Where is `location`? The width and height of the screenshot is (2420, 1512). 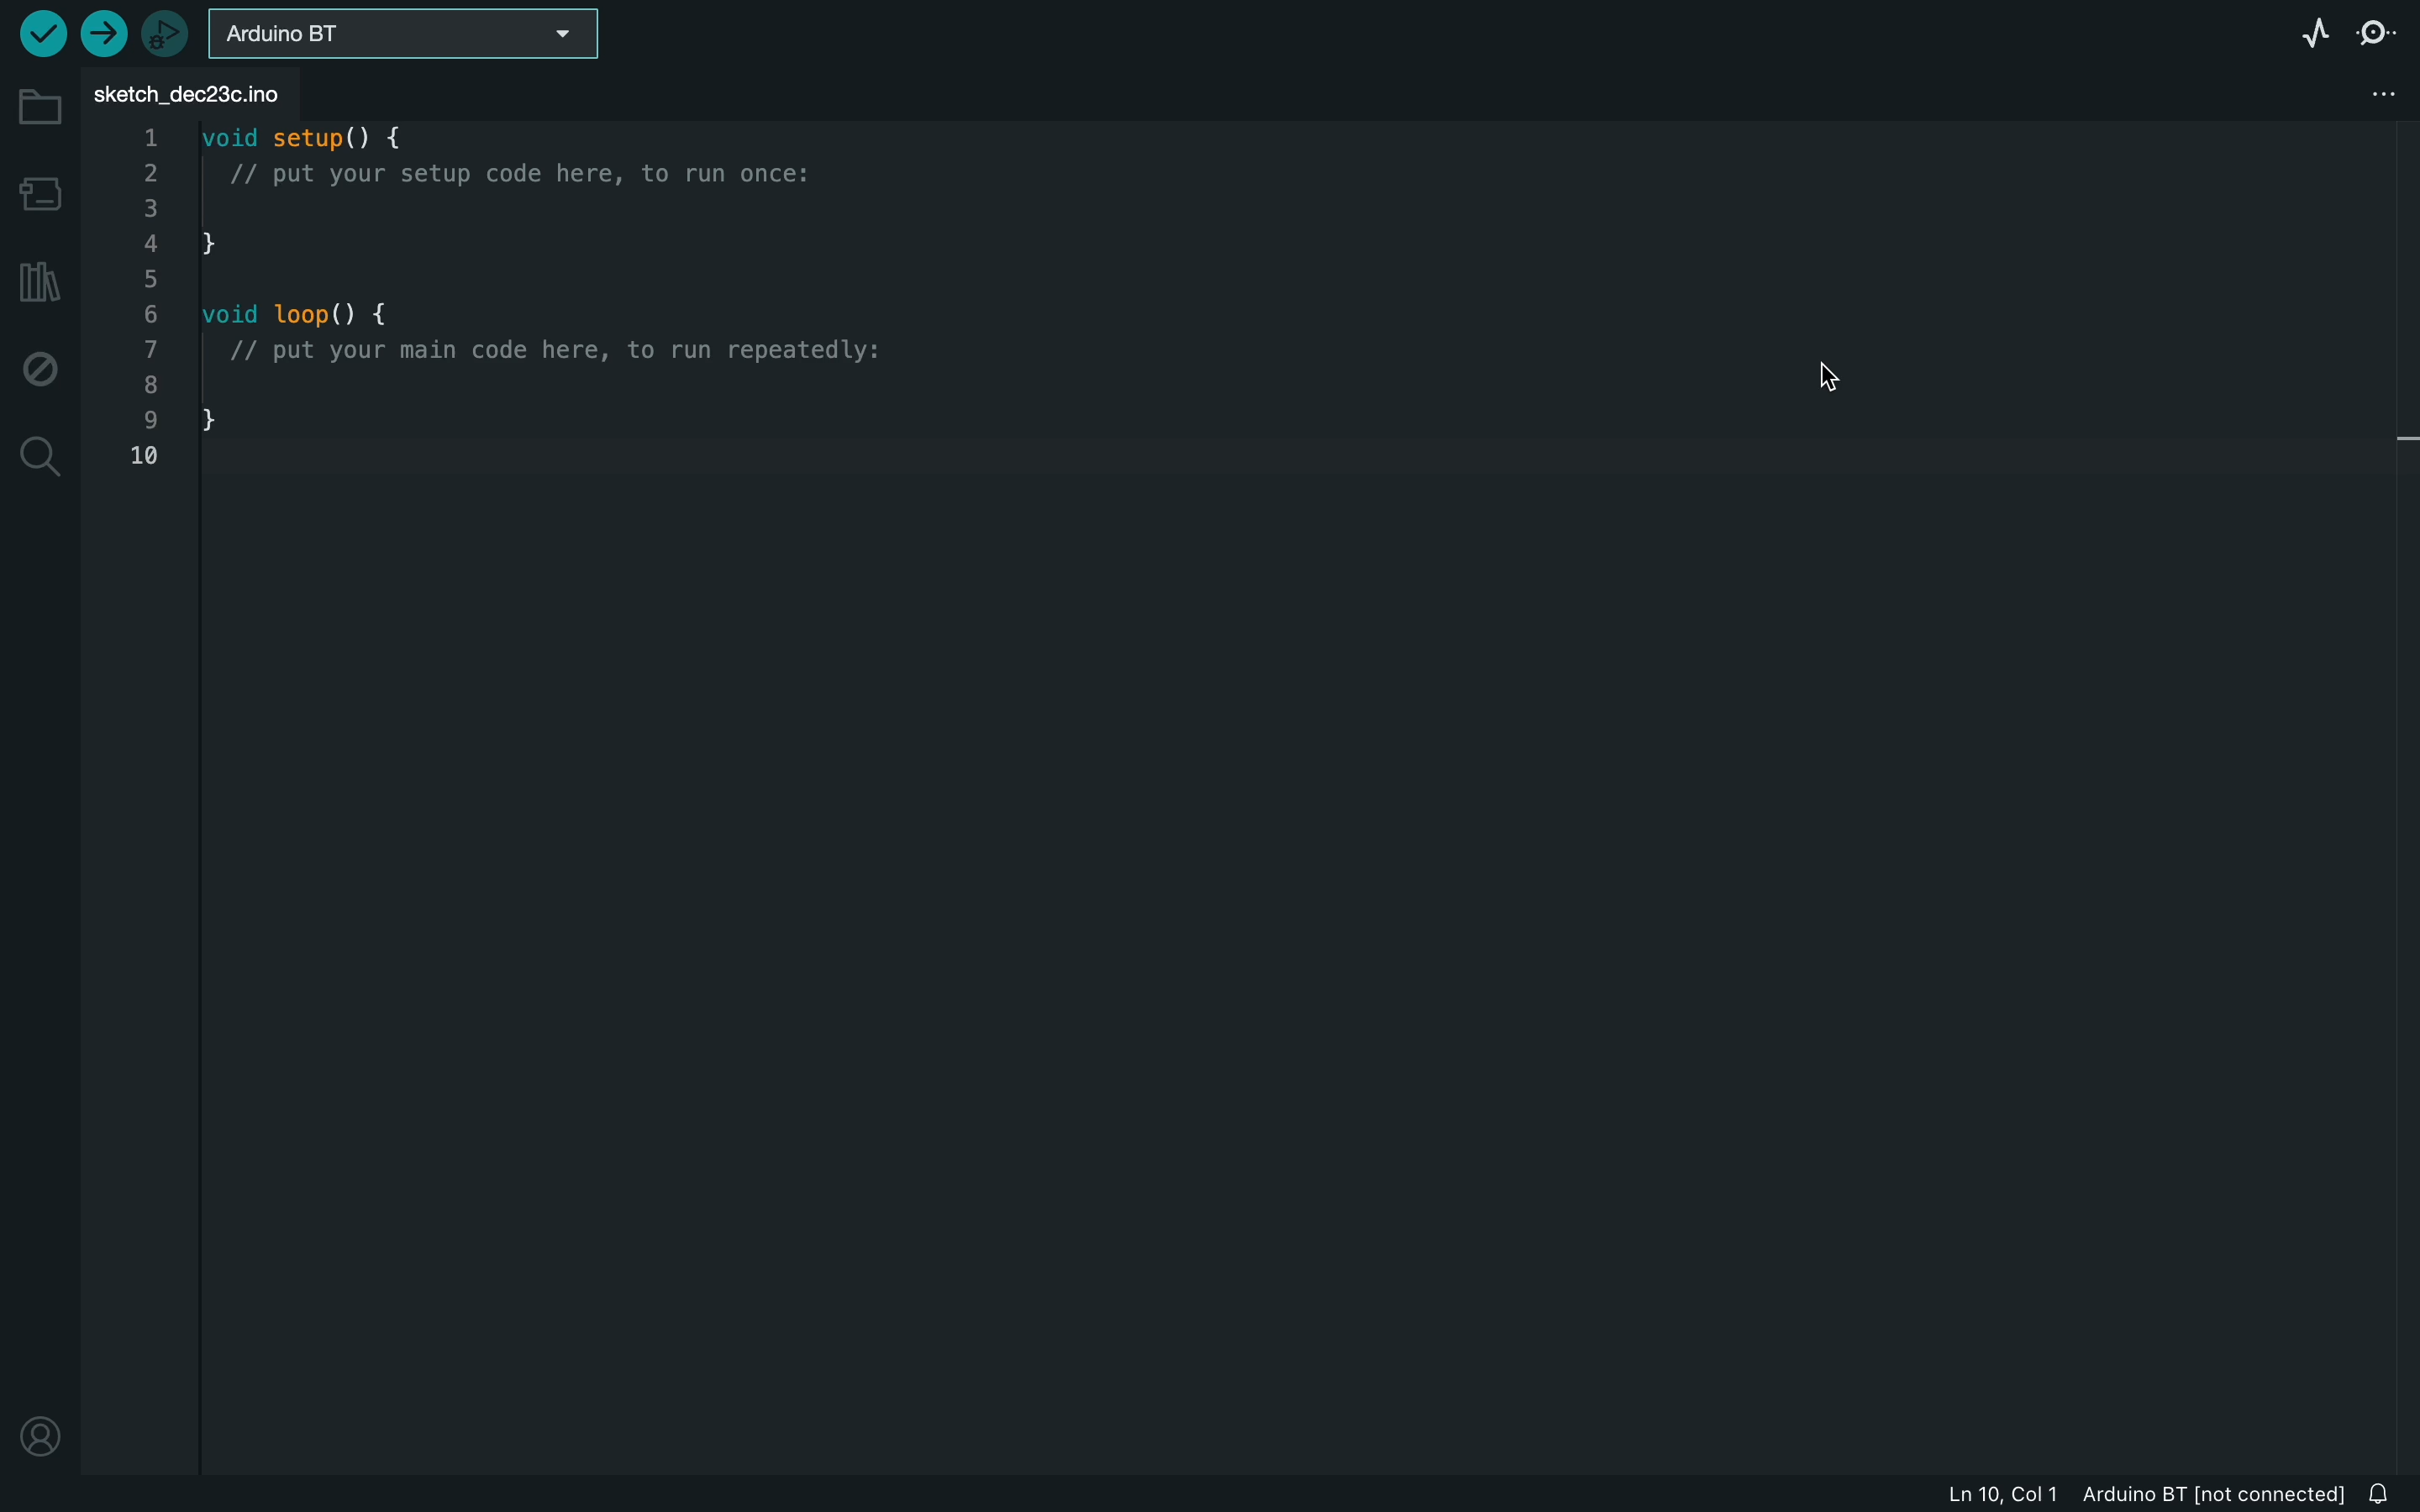 location is located at coordinates (40, 1442).